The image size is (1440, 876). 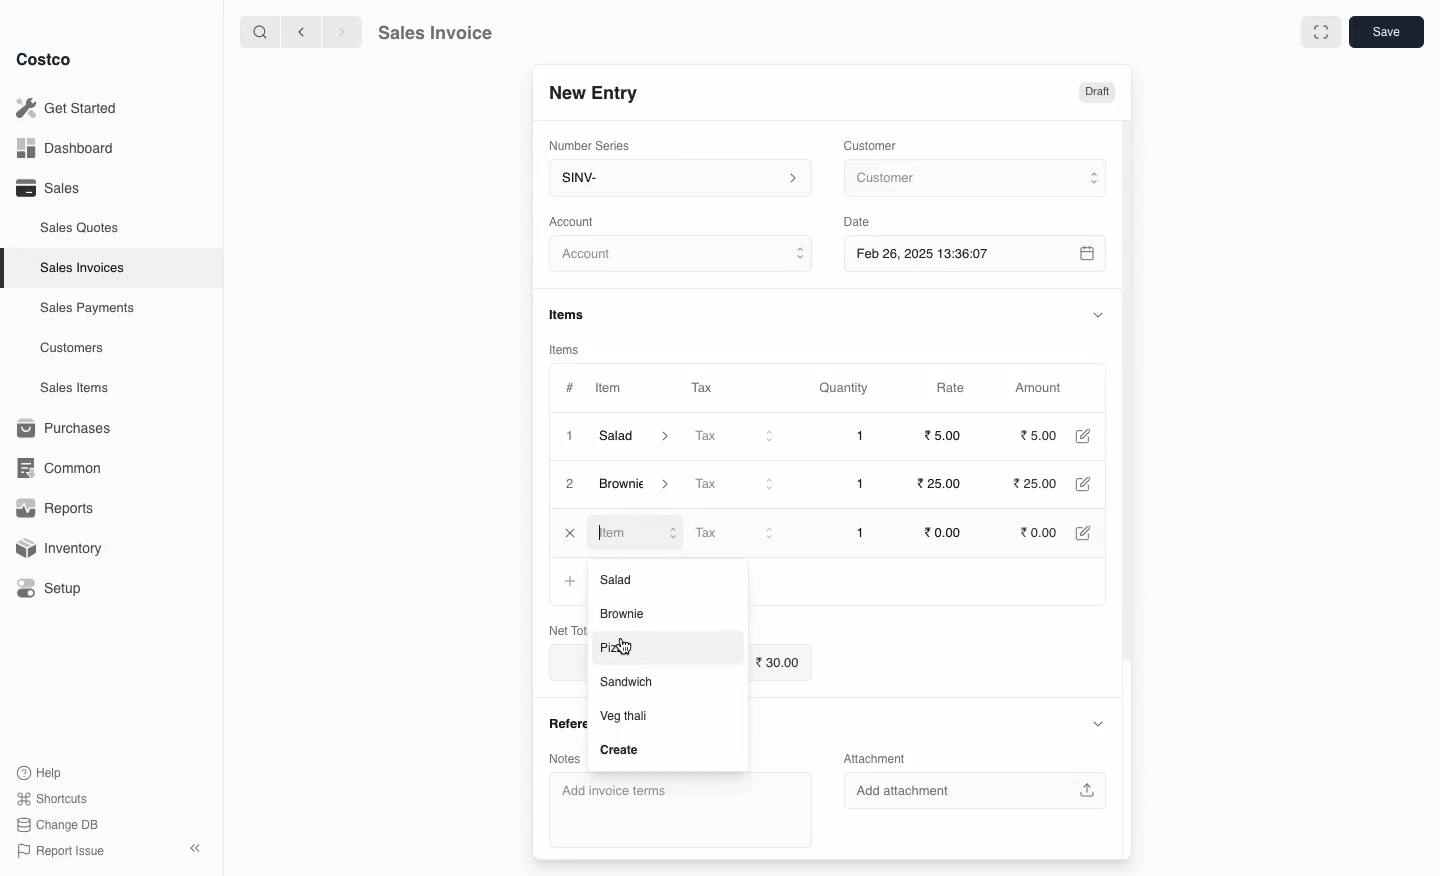 I want to click on Back, so click(x=299, y=32).